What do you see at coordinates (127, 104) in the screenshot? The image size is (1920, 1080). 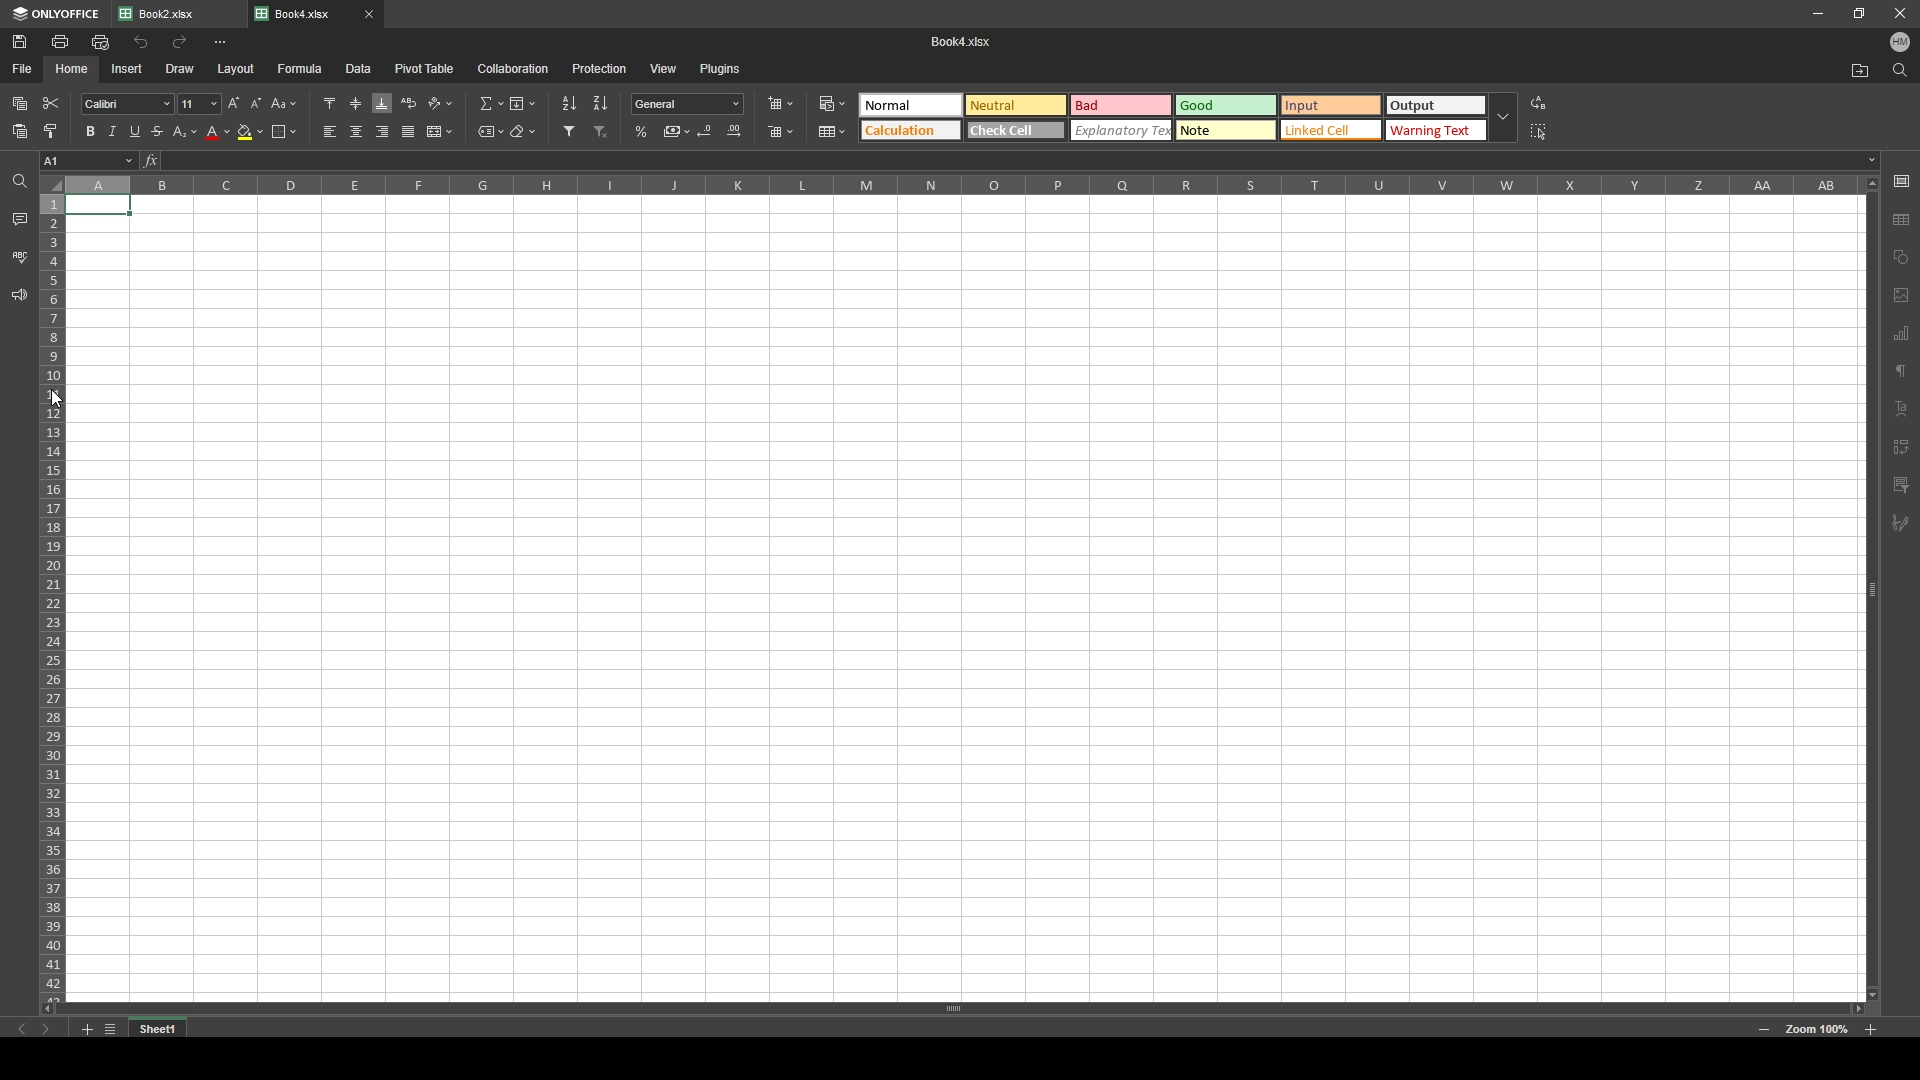 I see `font type` at bounding box center [127, 104].